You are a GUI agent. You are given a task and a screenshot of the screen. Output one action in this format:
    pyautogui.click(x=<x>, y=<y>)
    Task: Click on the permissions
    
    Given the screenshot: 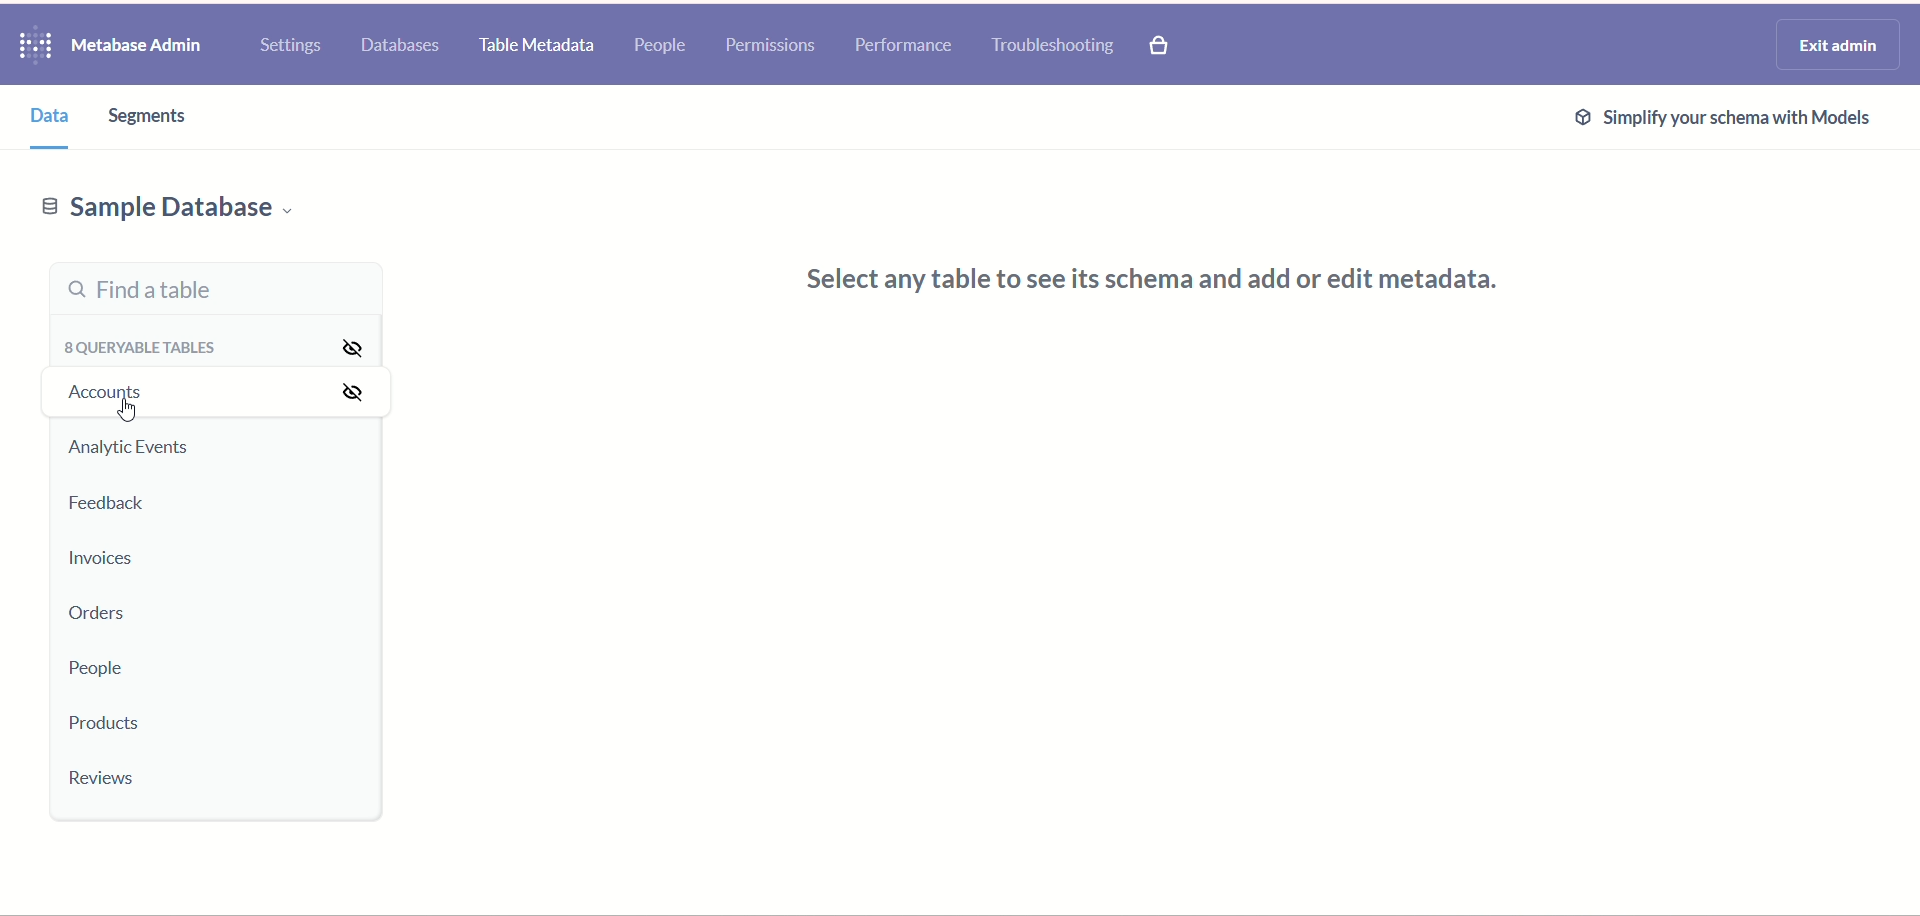 What is the action you would take?
    pyautogui.click(x=775, y=45)
    